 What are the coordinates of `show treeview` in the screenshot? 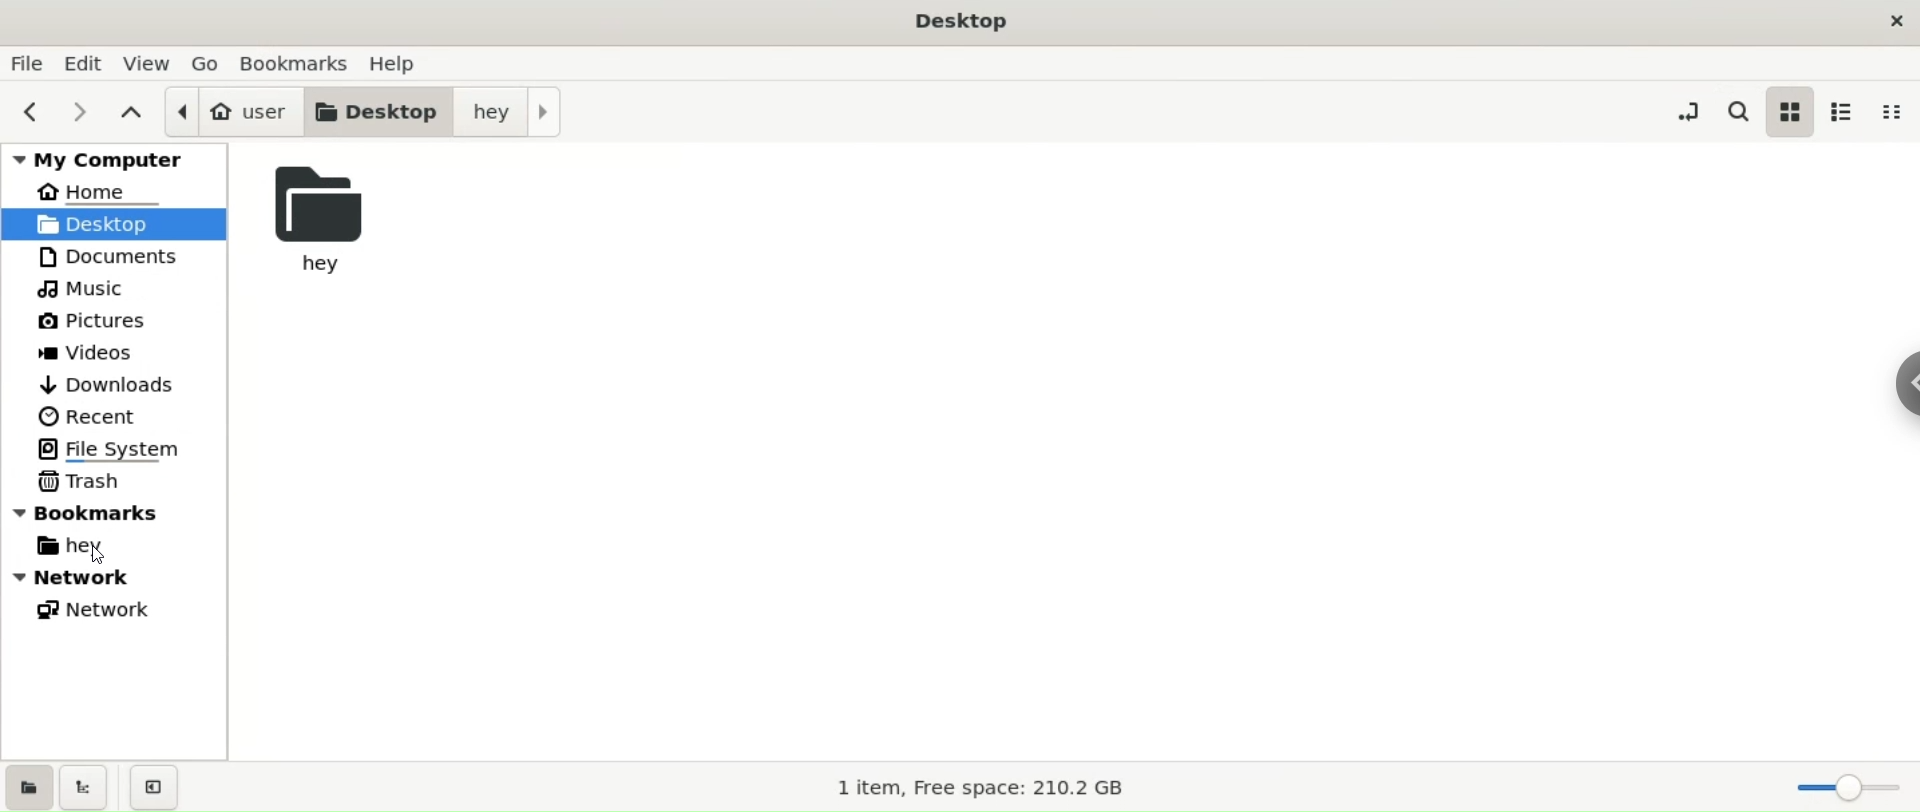 It's located at (84, 789).